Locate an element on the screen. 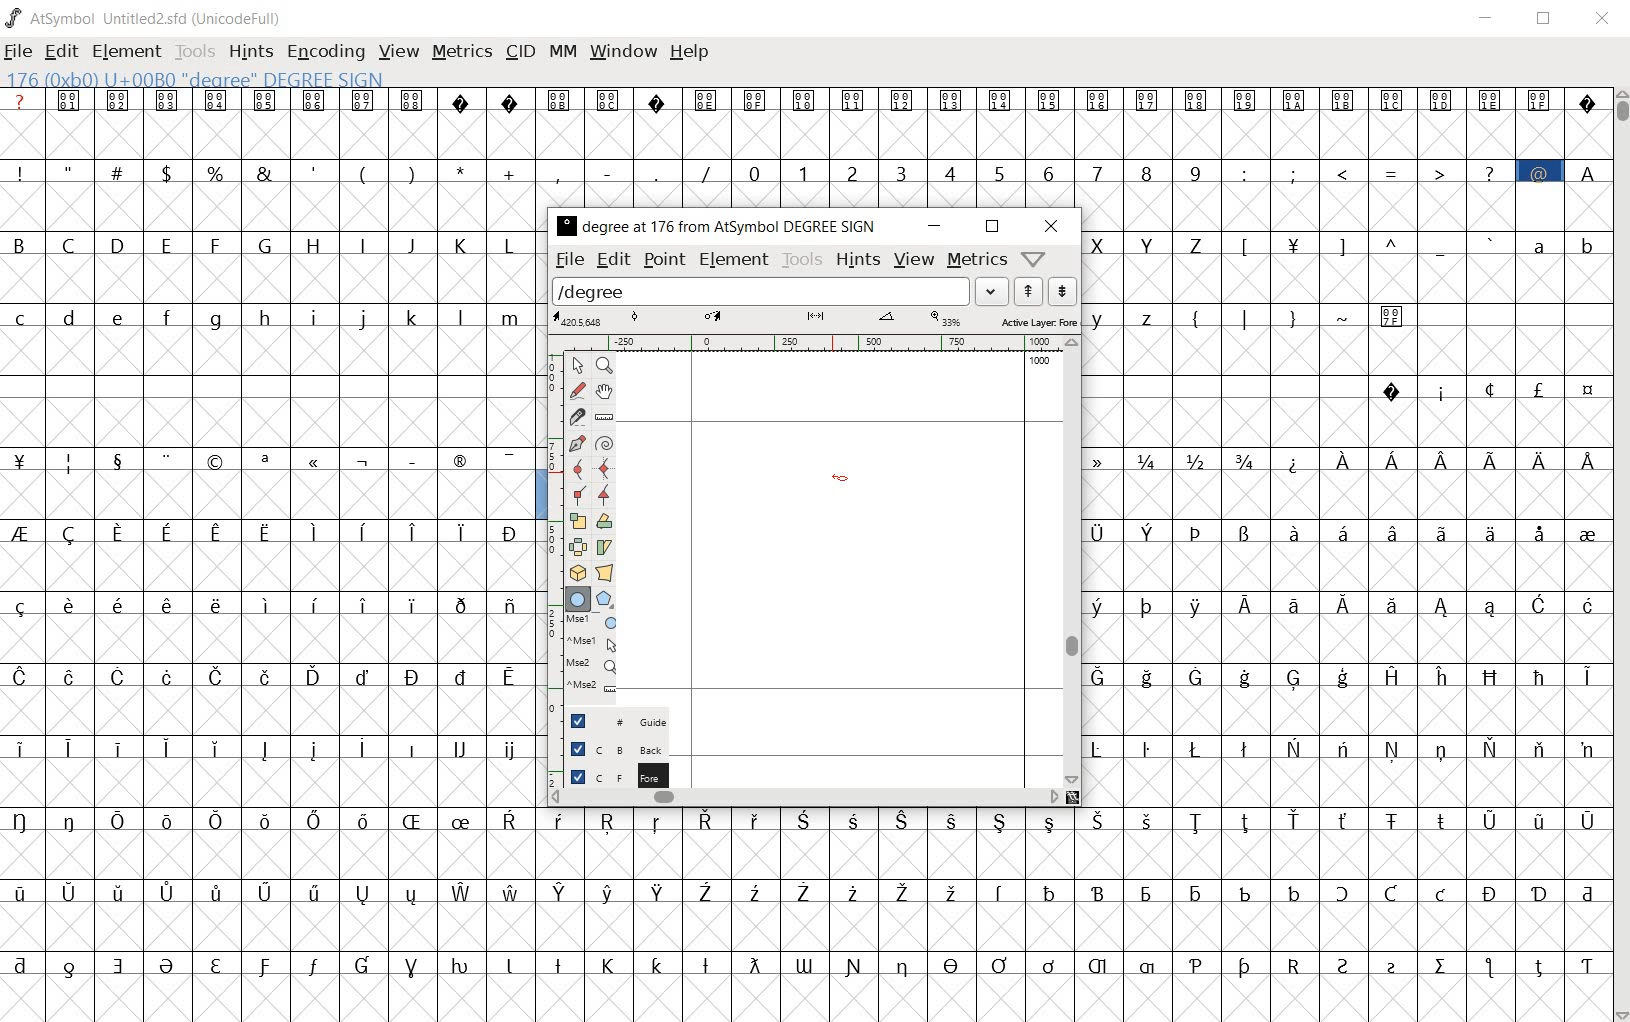  guide is located at coordinates (609, 721).